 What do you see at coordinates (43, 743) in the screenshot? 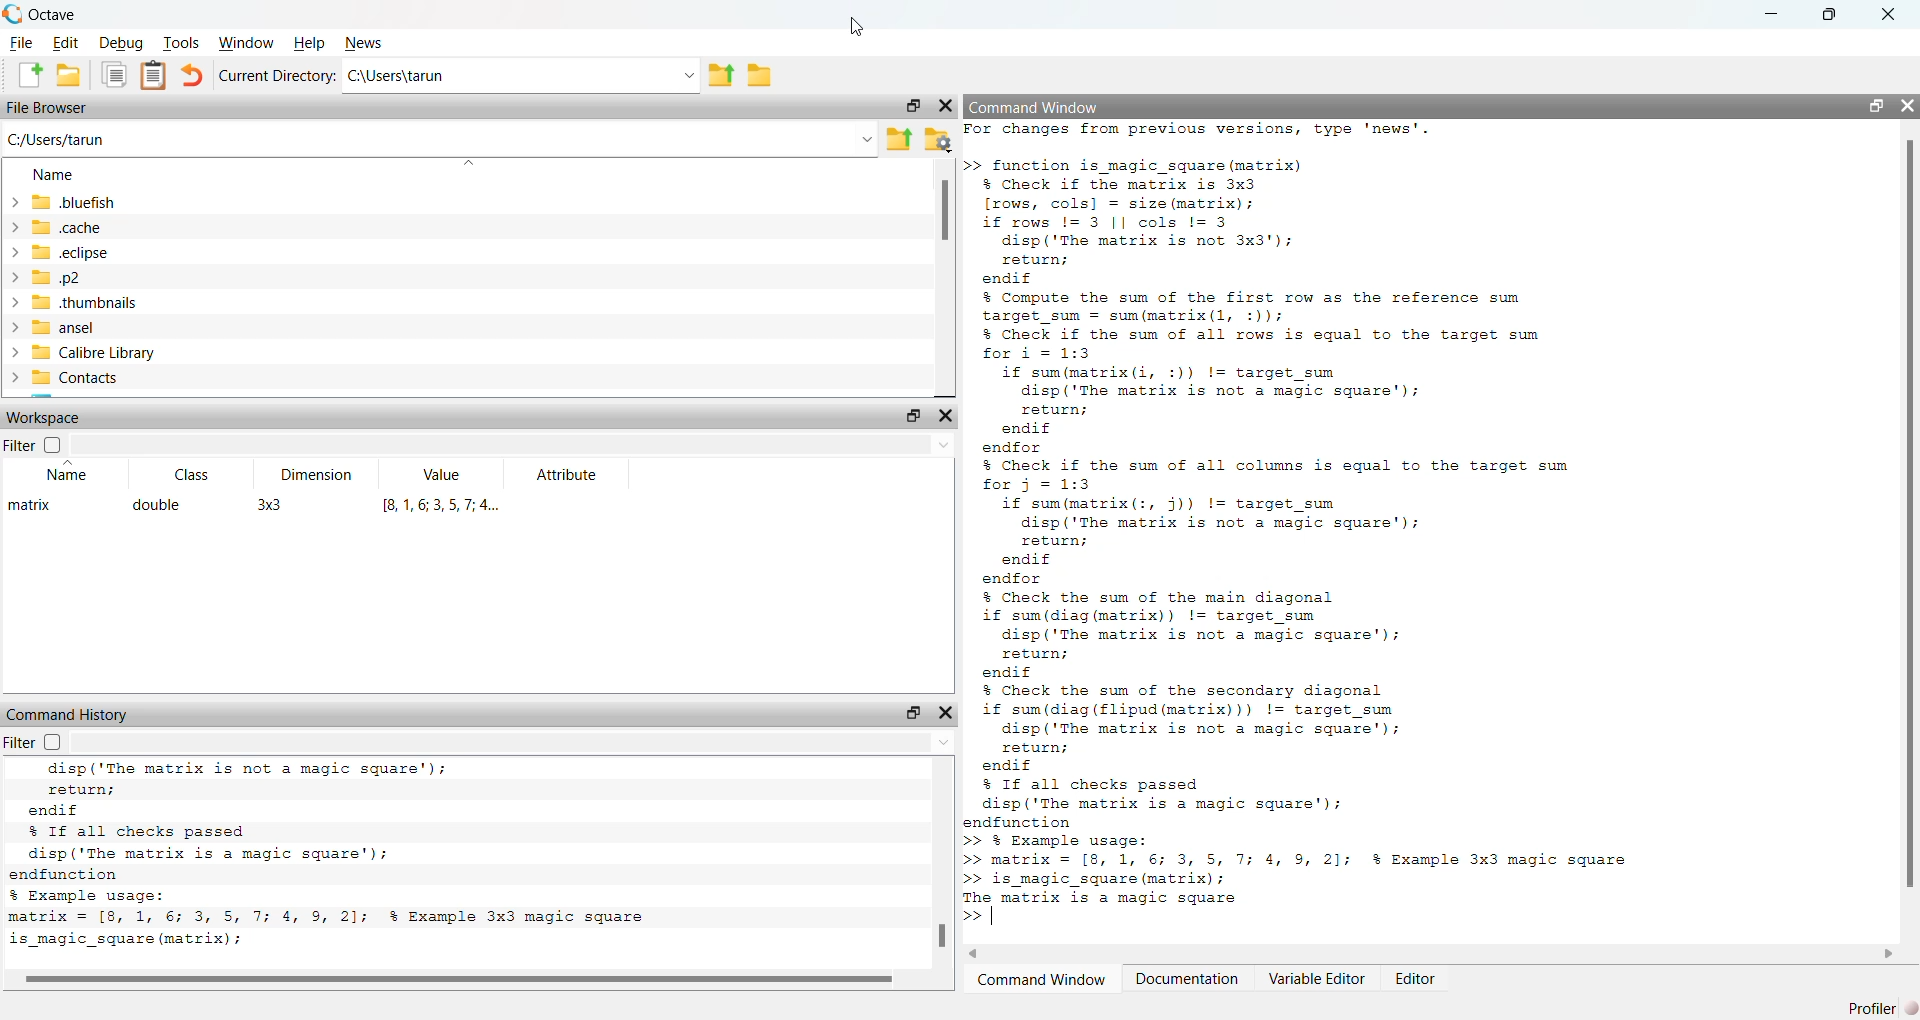
I see `Filter` at bounding box center [43, 743].